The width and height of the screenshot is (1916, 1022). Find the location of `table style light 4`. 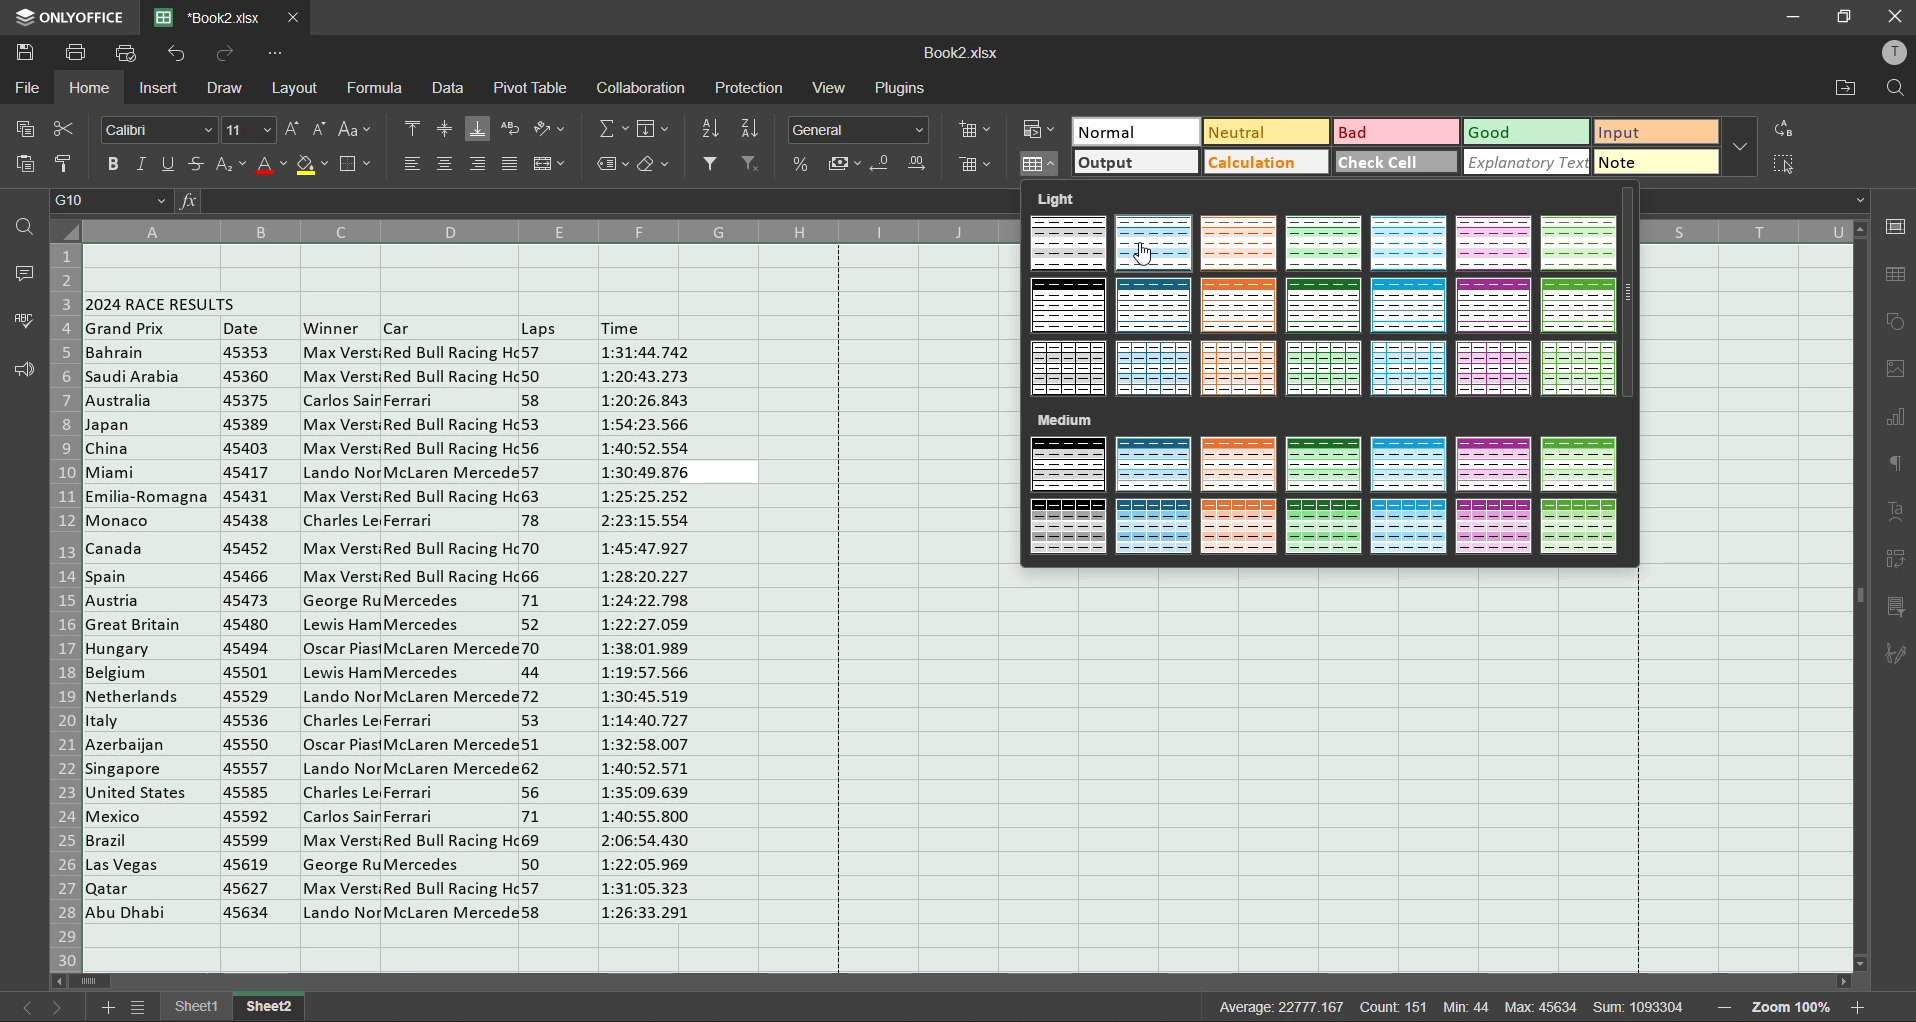

table style light 4 is located at coordinates (1322, 245).